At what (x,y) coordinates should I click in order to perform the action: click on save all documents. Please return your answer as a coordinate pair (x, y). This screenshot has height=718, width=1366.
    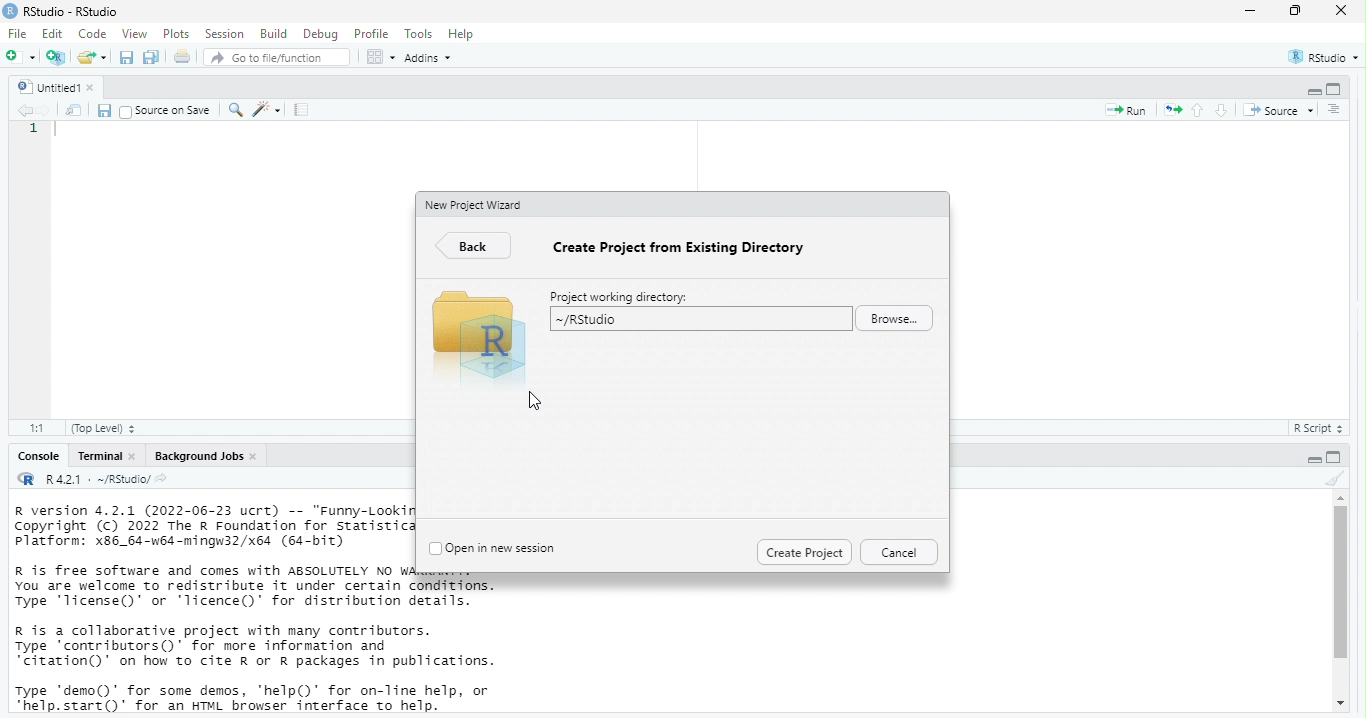
    Looking at the image, I should click on (152, 57).